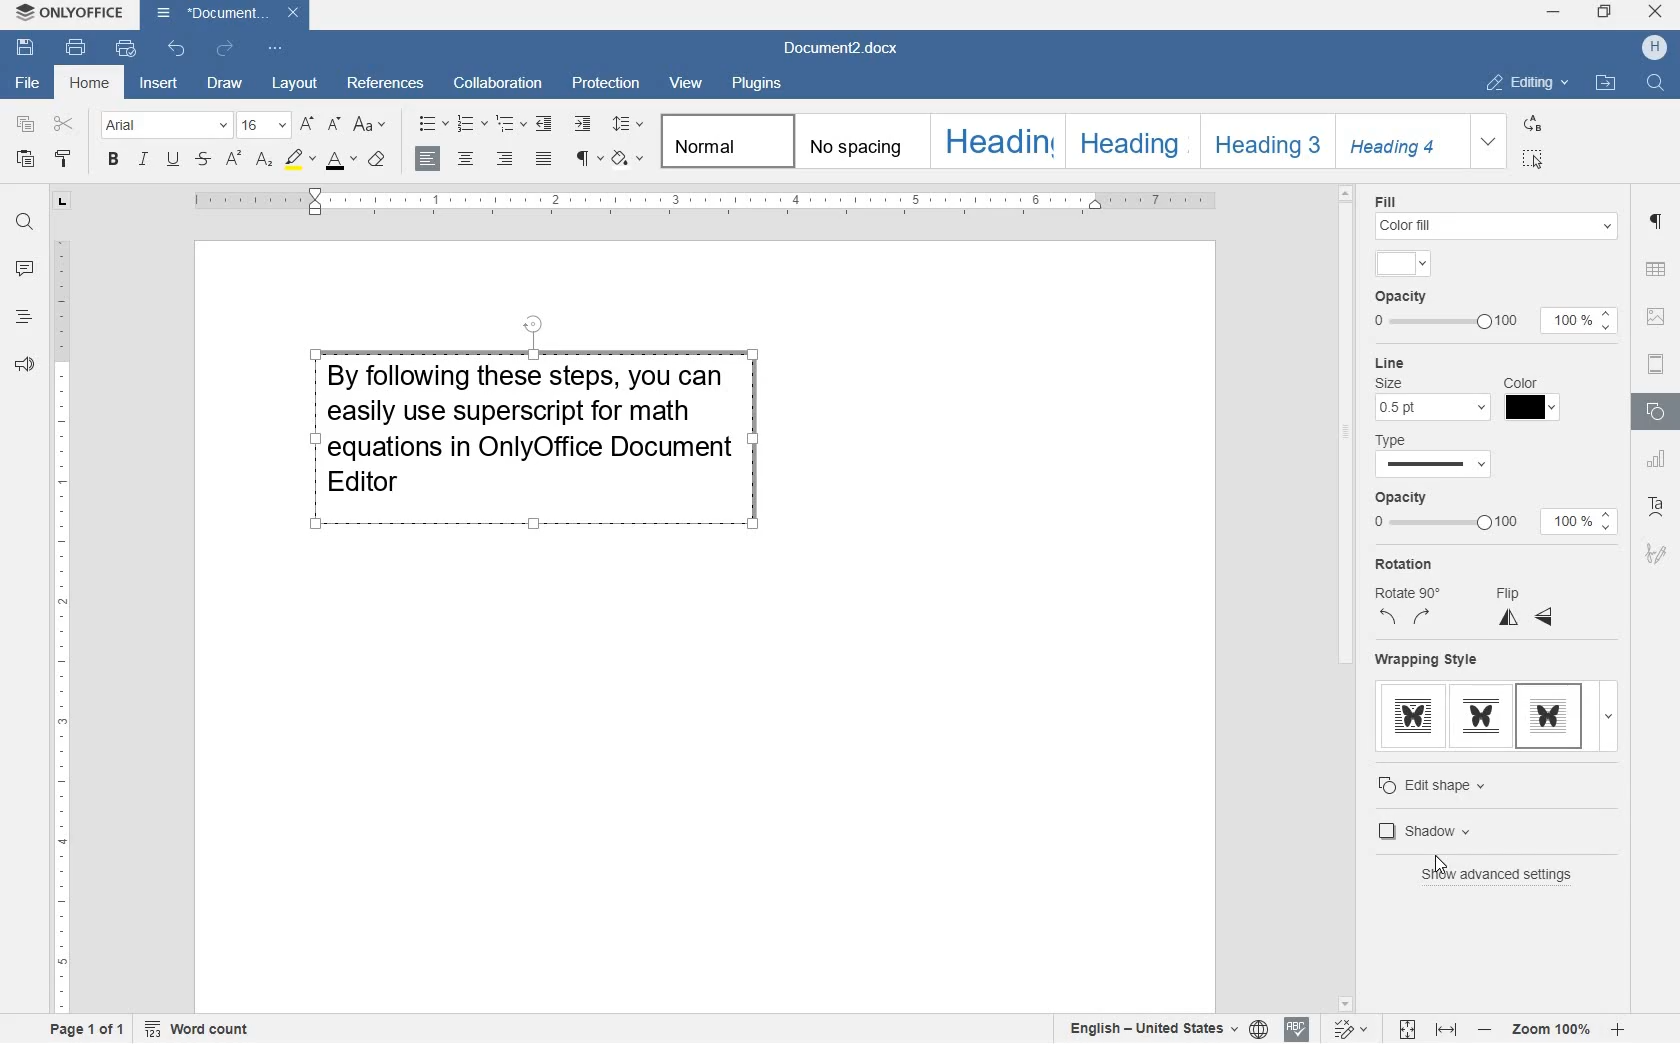  I want to click on ruler, so click(696, 204).